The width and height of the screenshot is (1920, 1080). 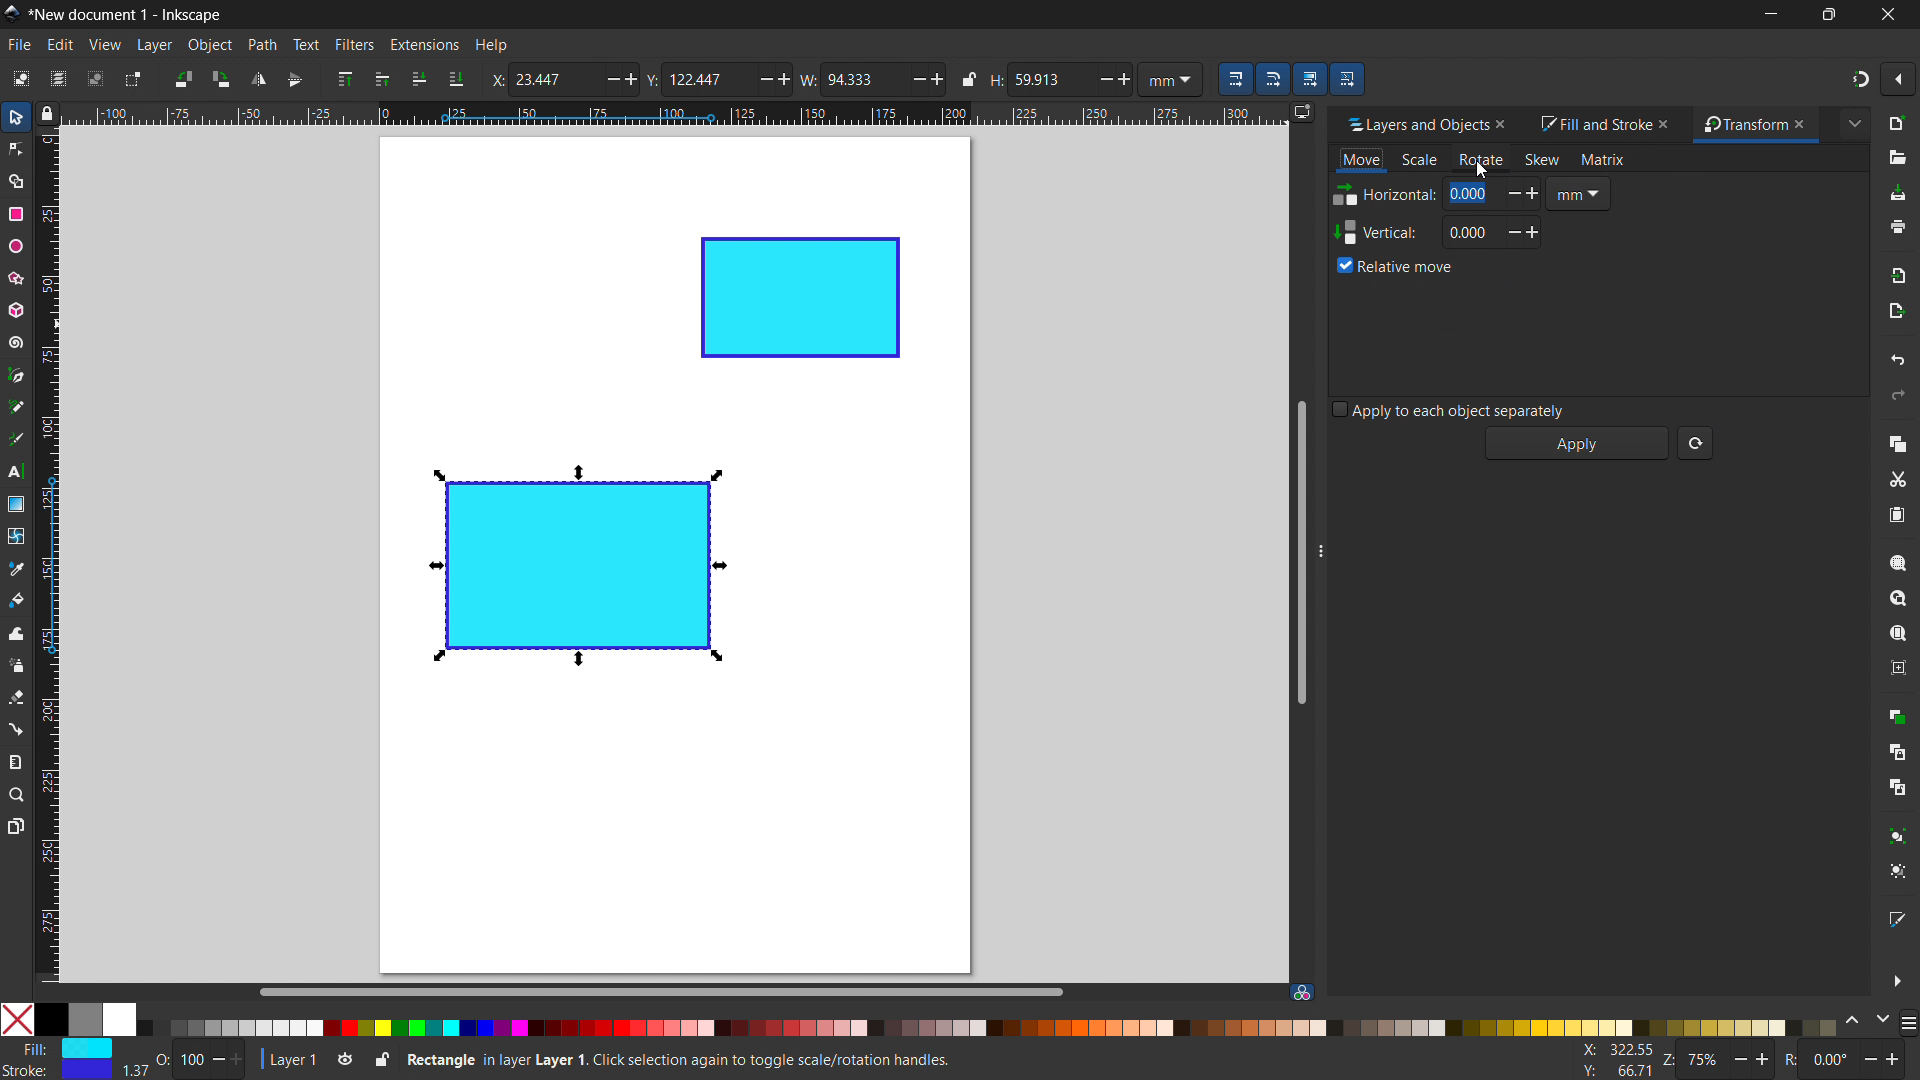 I want to click on paint bucket tool, so click(x=18, y=599).